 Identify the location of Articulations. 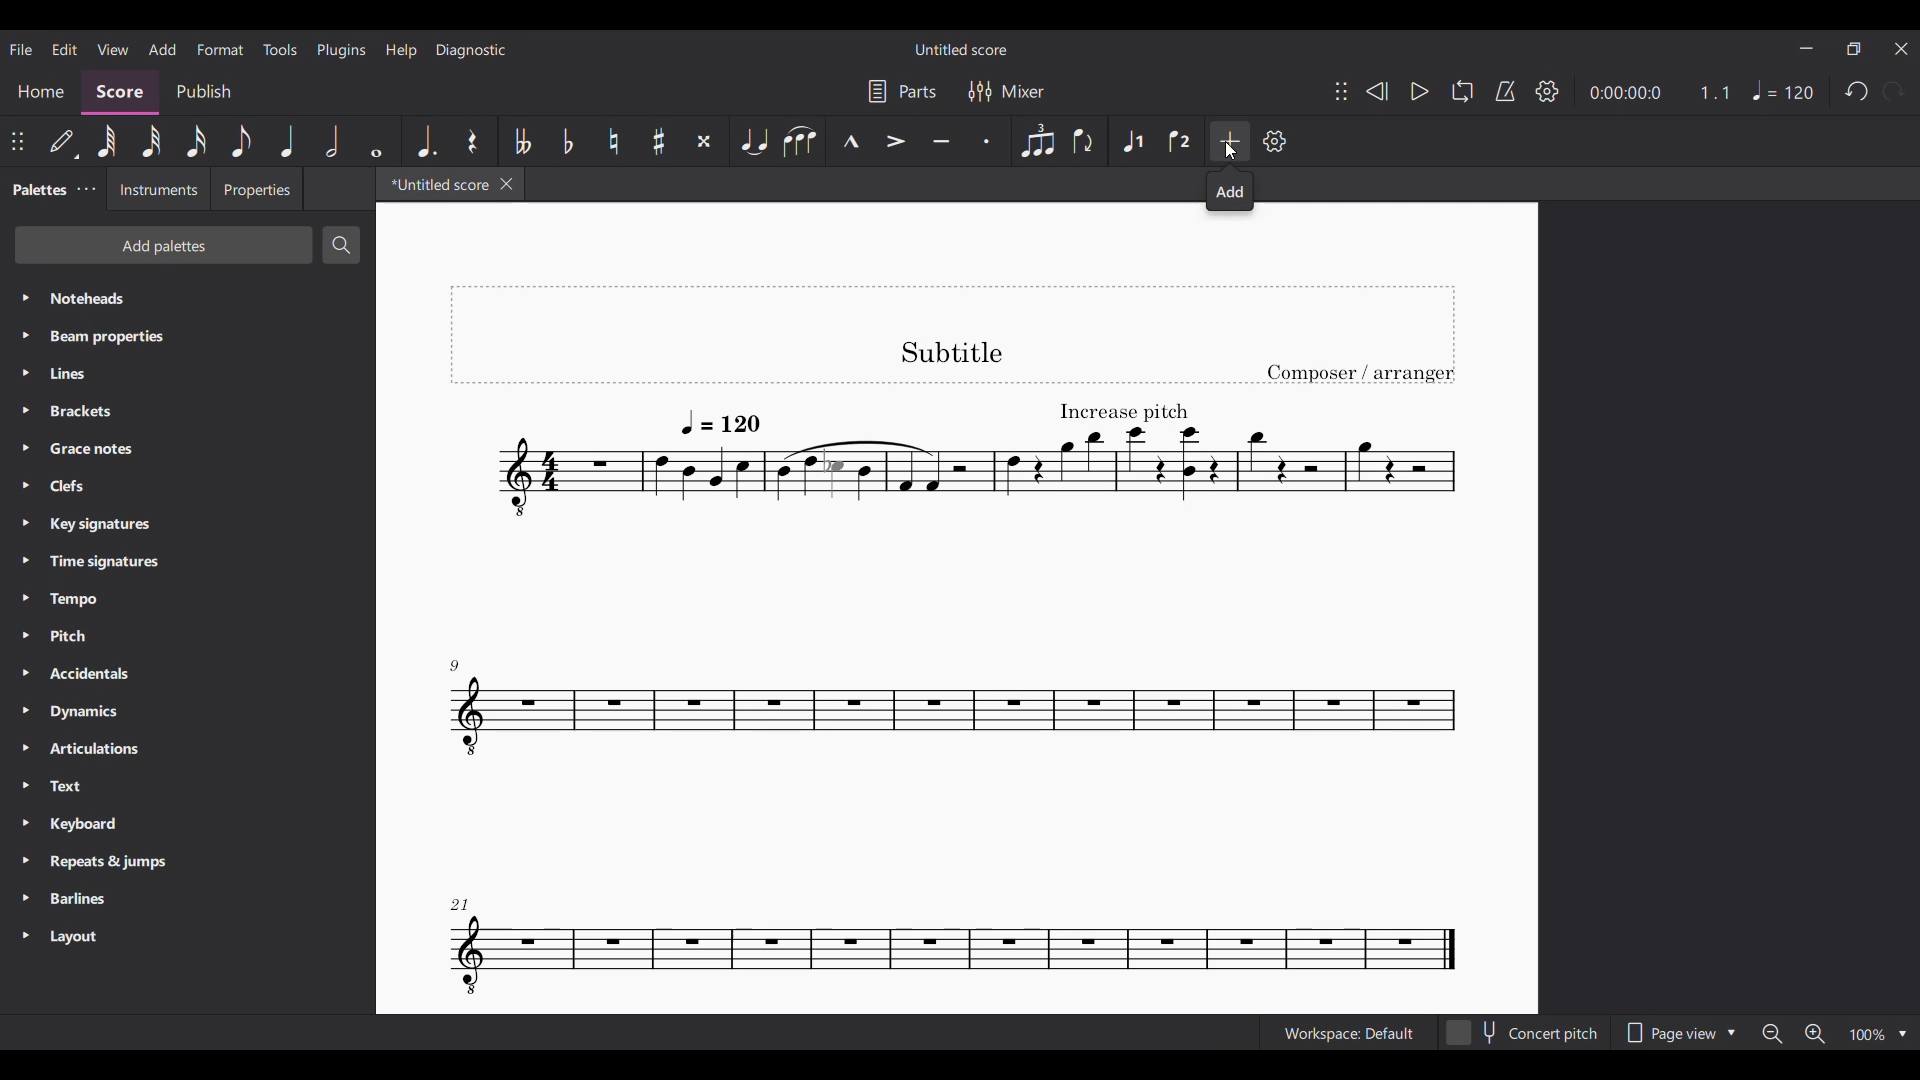
(189, 749).